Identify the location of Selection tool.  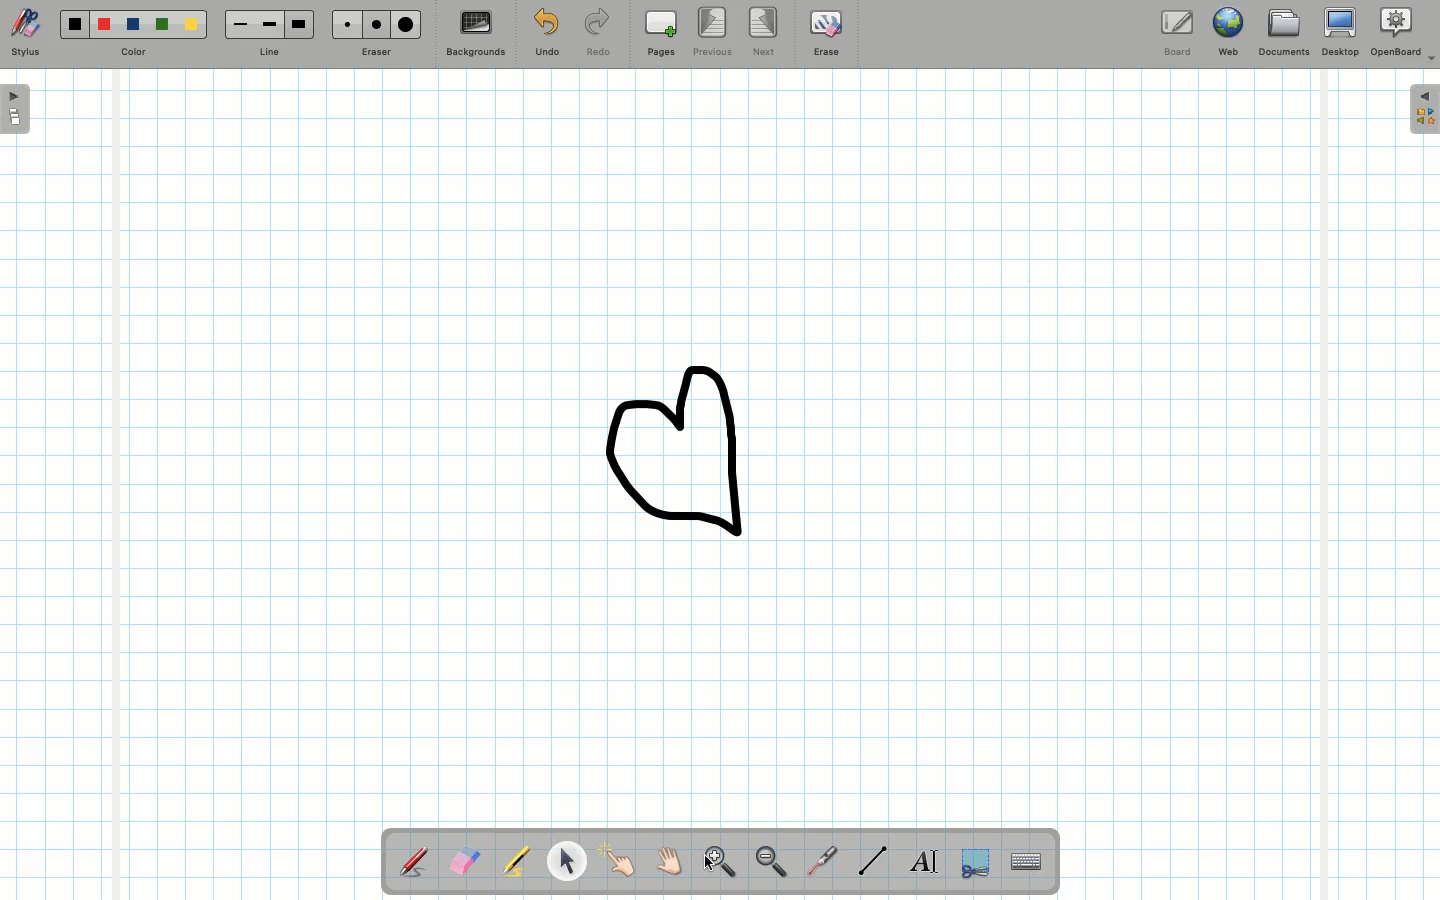
(971, 864).